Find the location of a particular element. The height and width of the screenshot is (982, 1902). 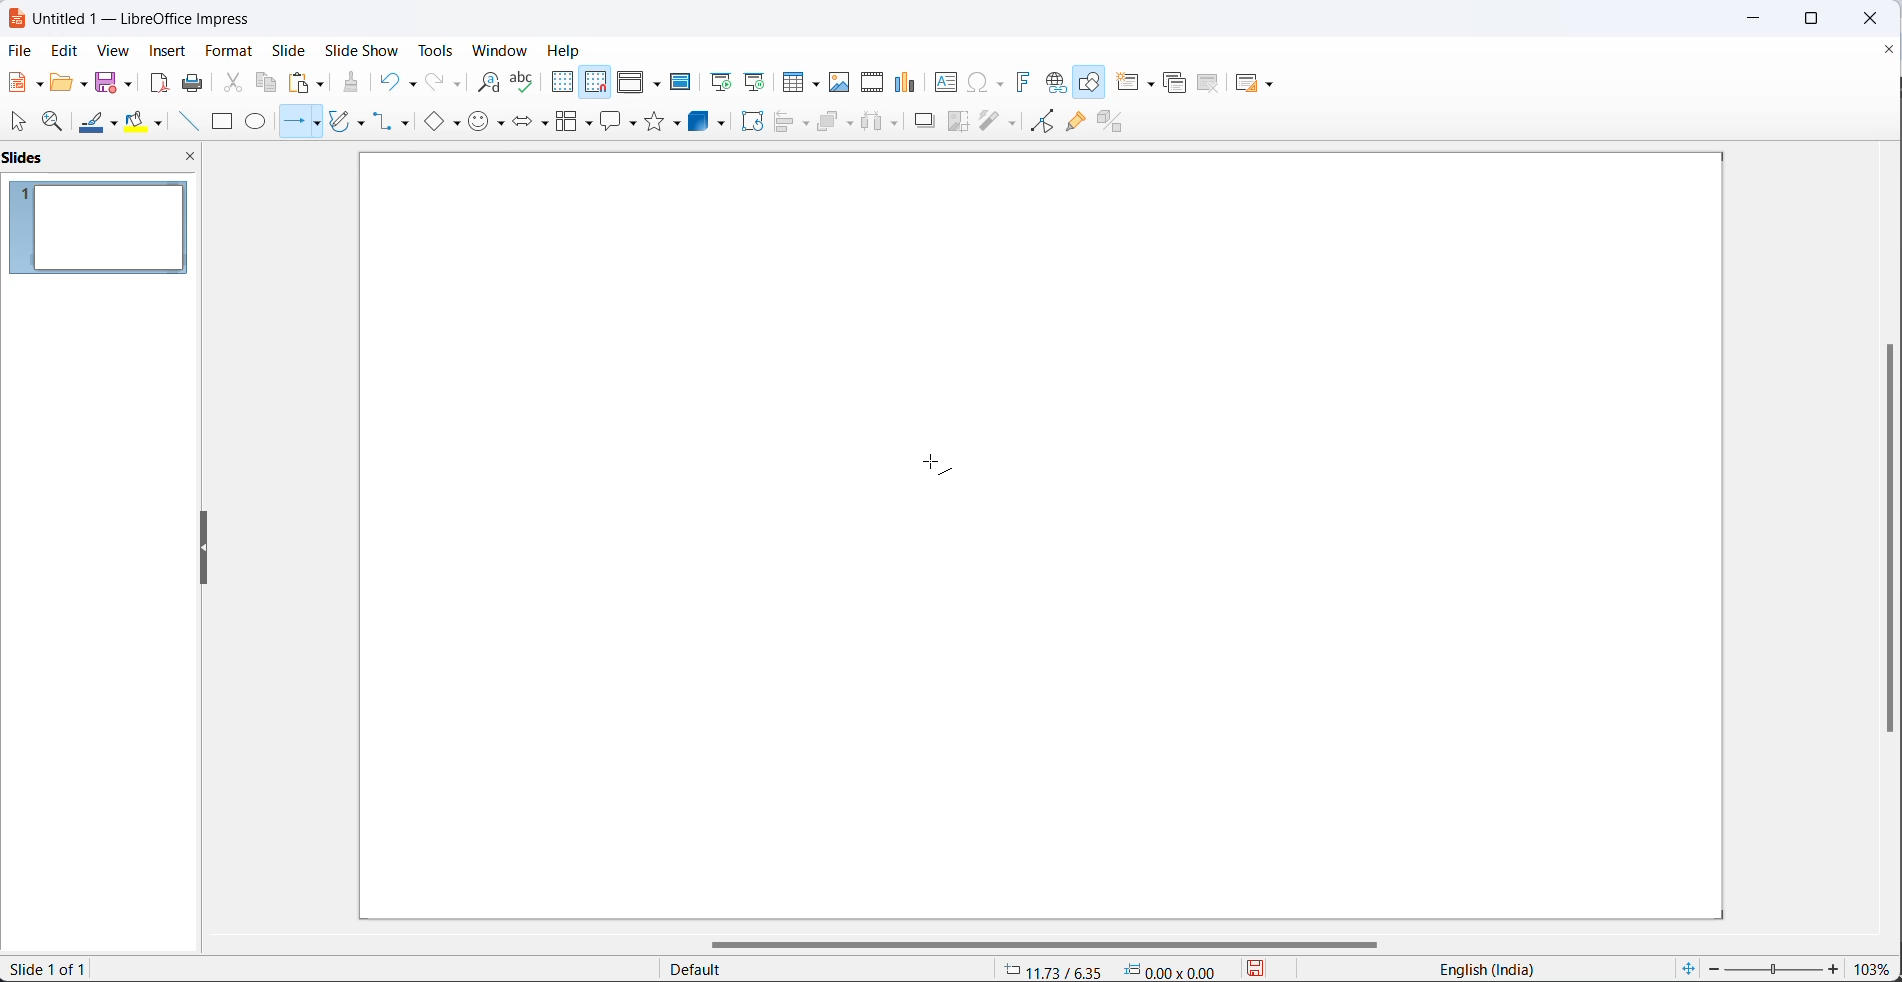

slide is located at coordinates (290, 50).